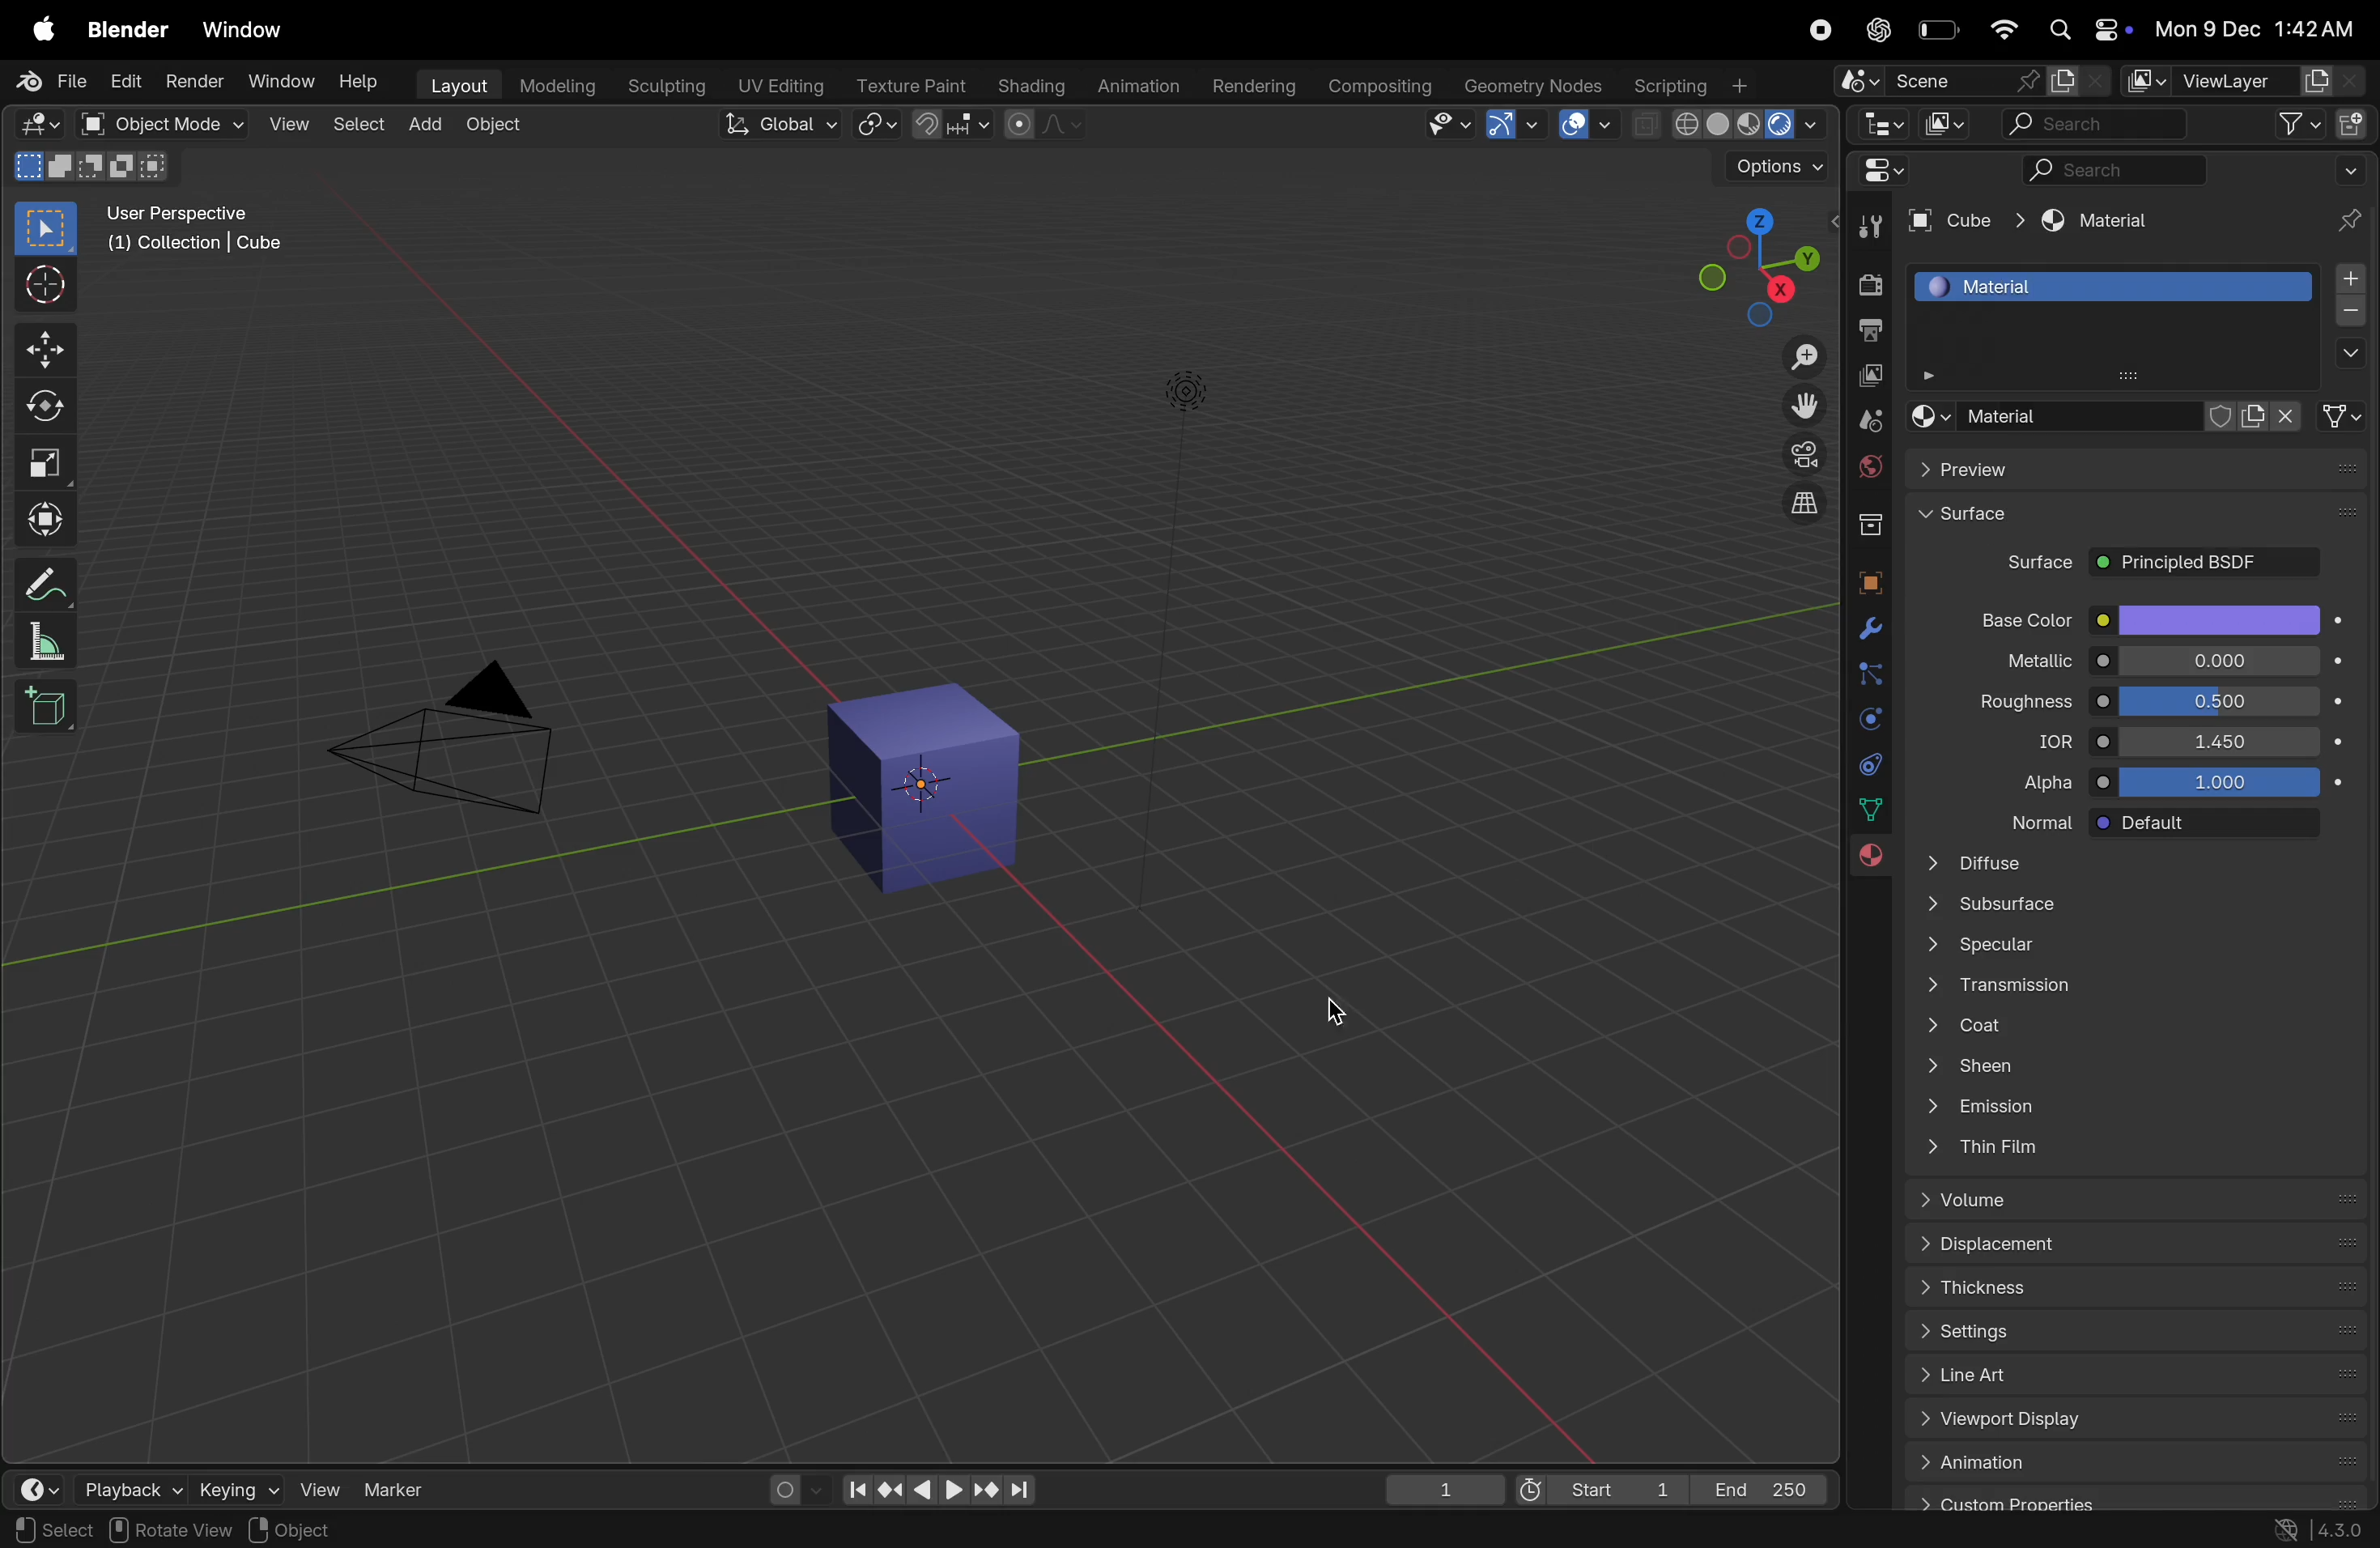  What do you see at coordinates (2096, 123) in the screenshot?
I see `search` at bounding box center [2096, 123].